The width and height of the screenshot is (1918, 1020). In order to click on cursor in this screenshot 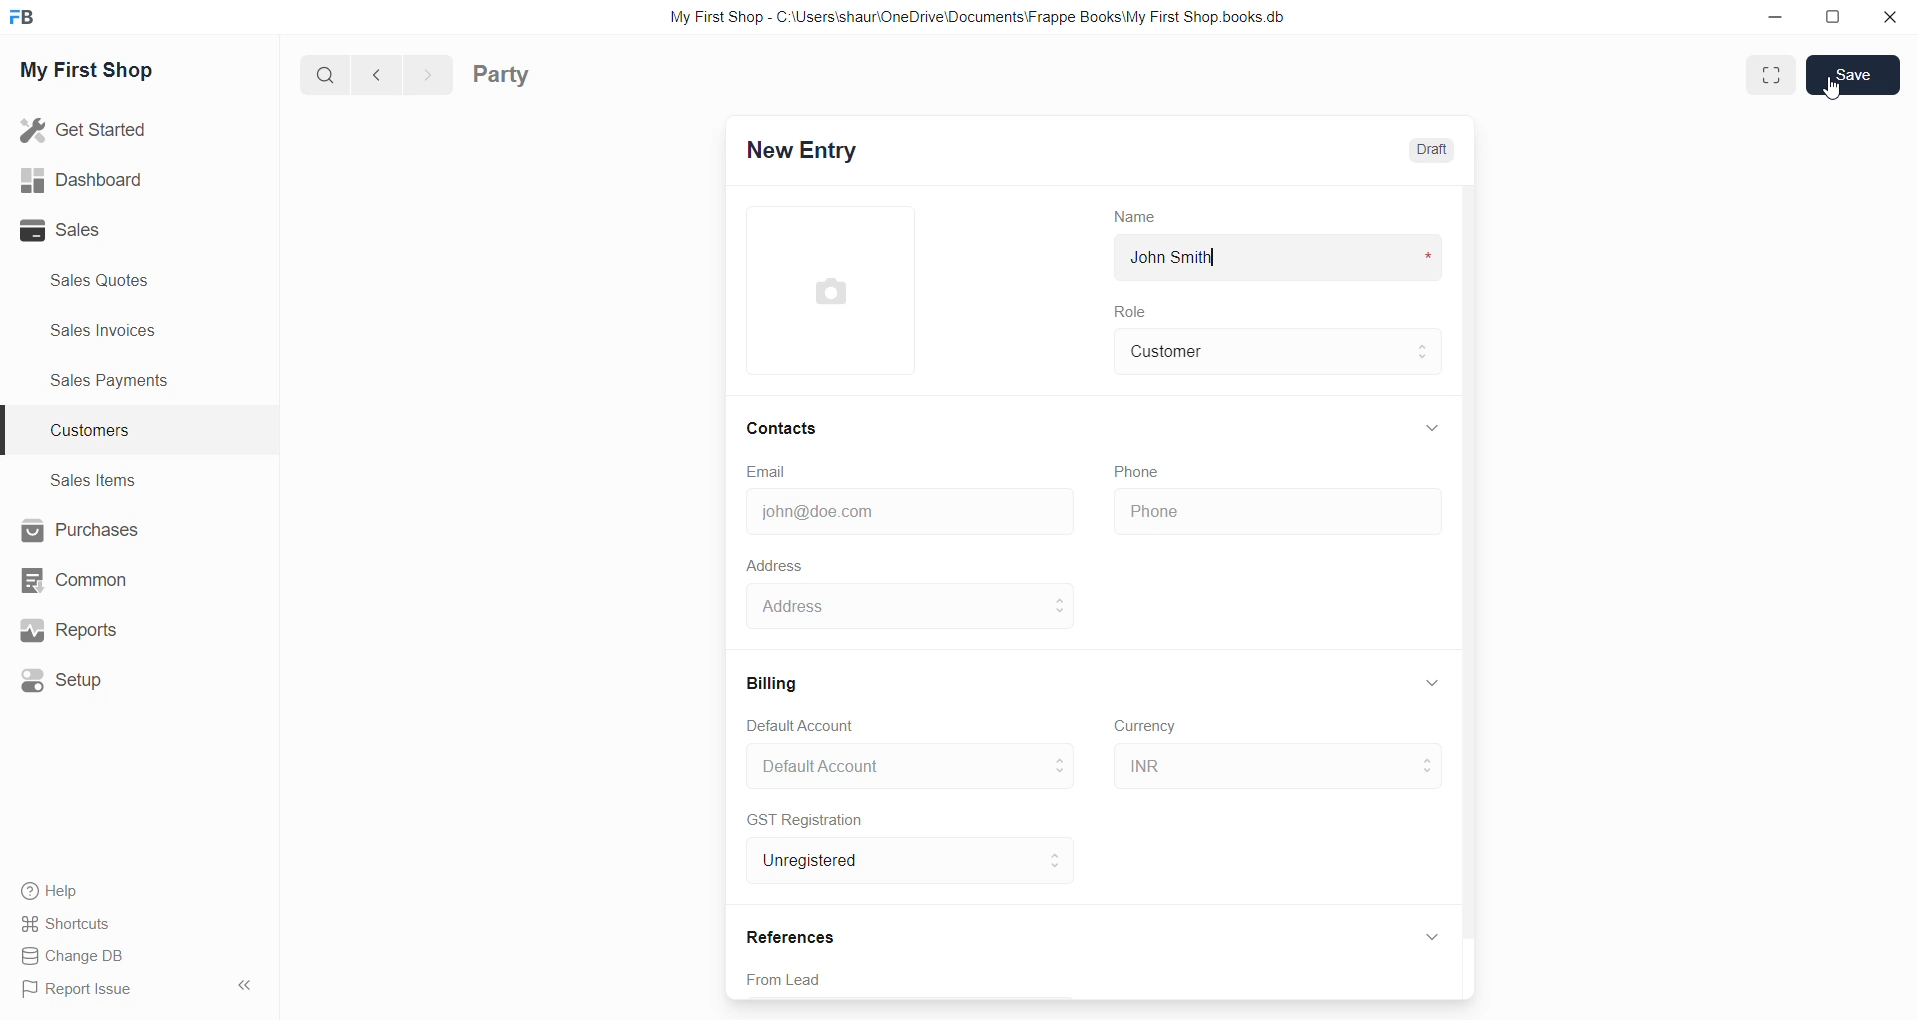, I will do `click(1073, 702)`.